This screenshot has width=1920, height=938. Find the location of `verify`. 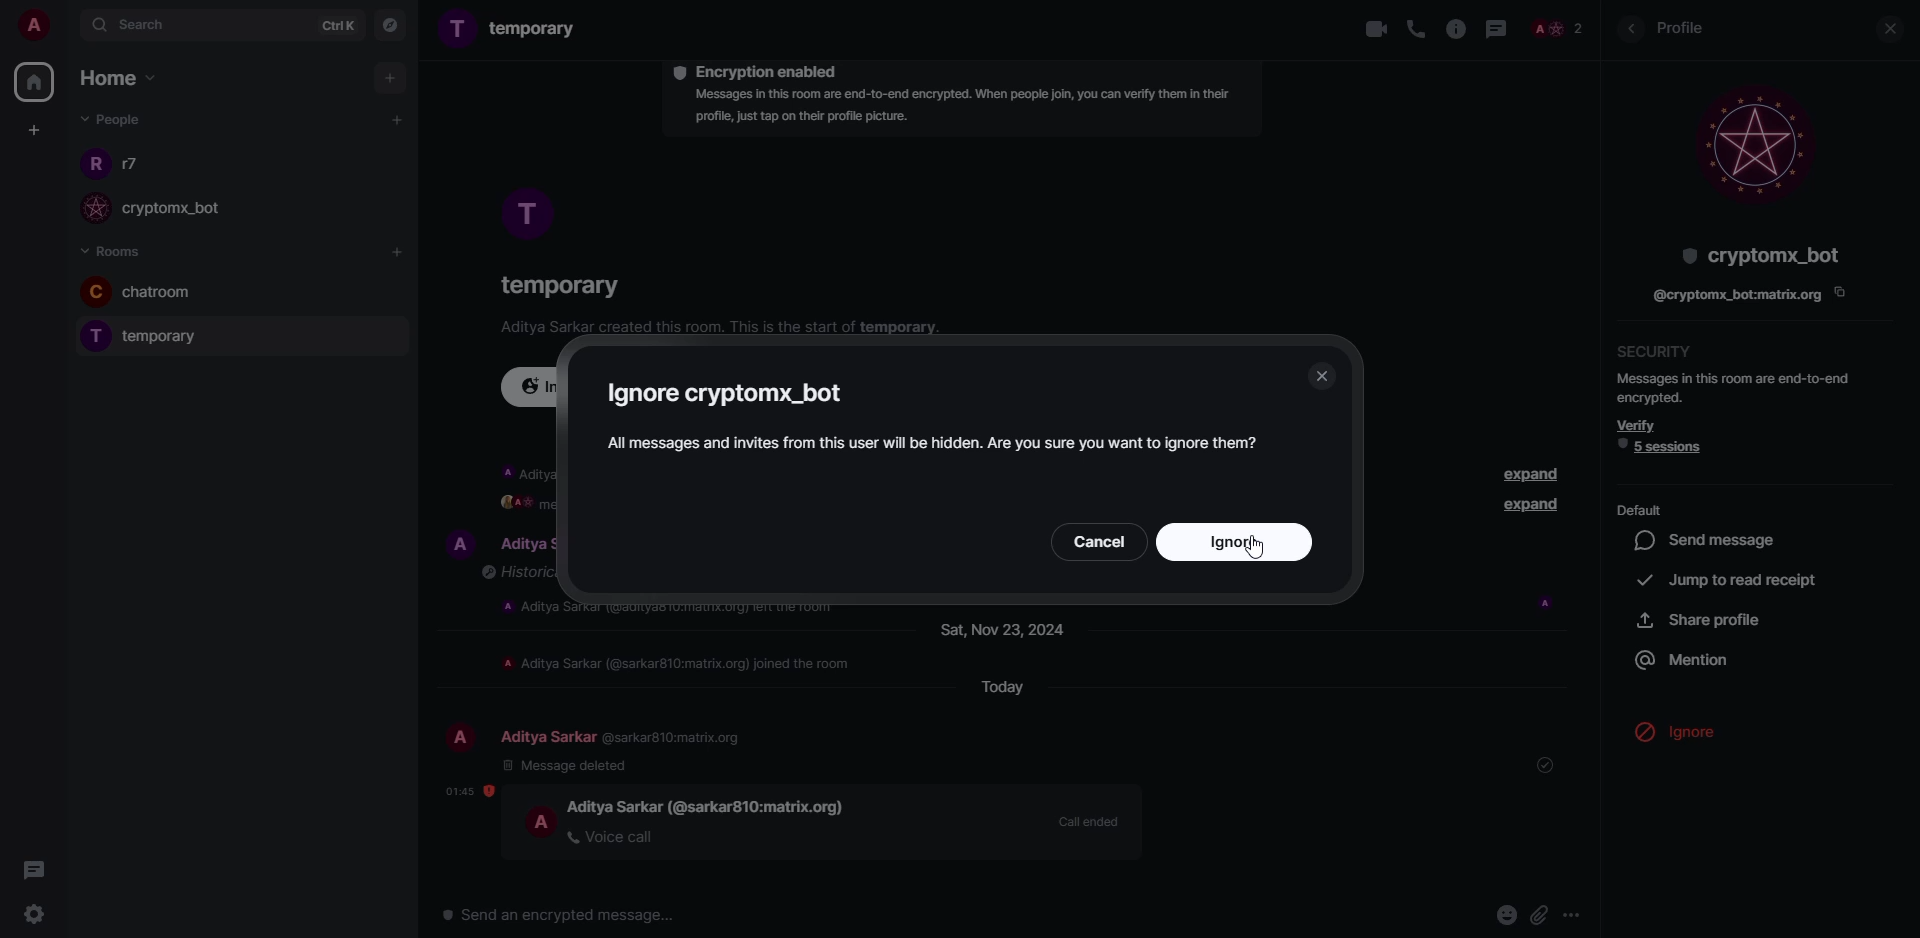

verify is located at coordinates (1637, 425).